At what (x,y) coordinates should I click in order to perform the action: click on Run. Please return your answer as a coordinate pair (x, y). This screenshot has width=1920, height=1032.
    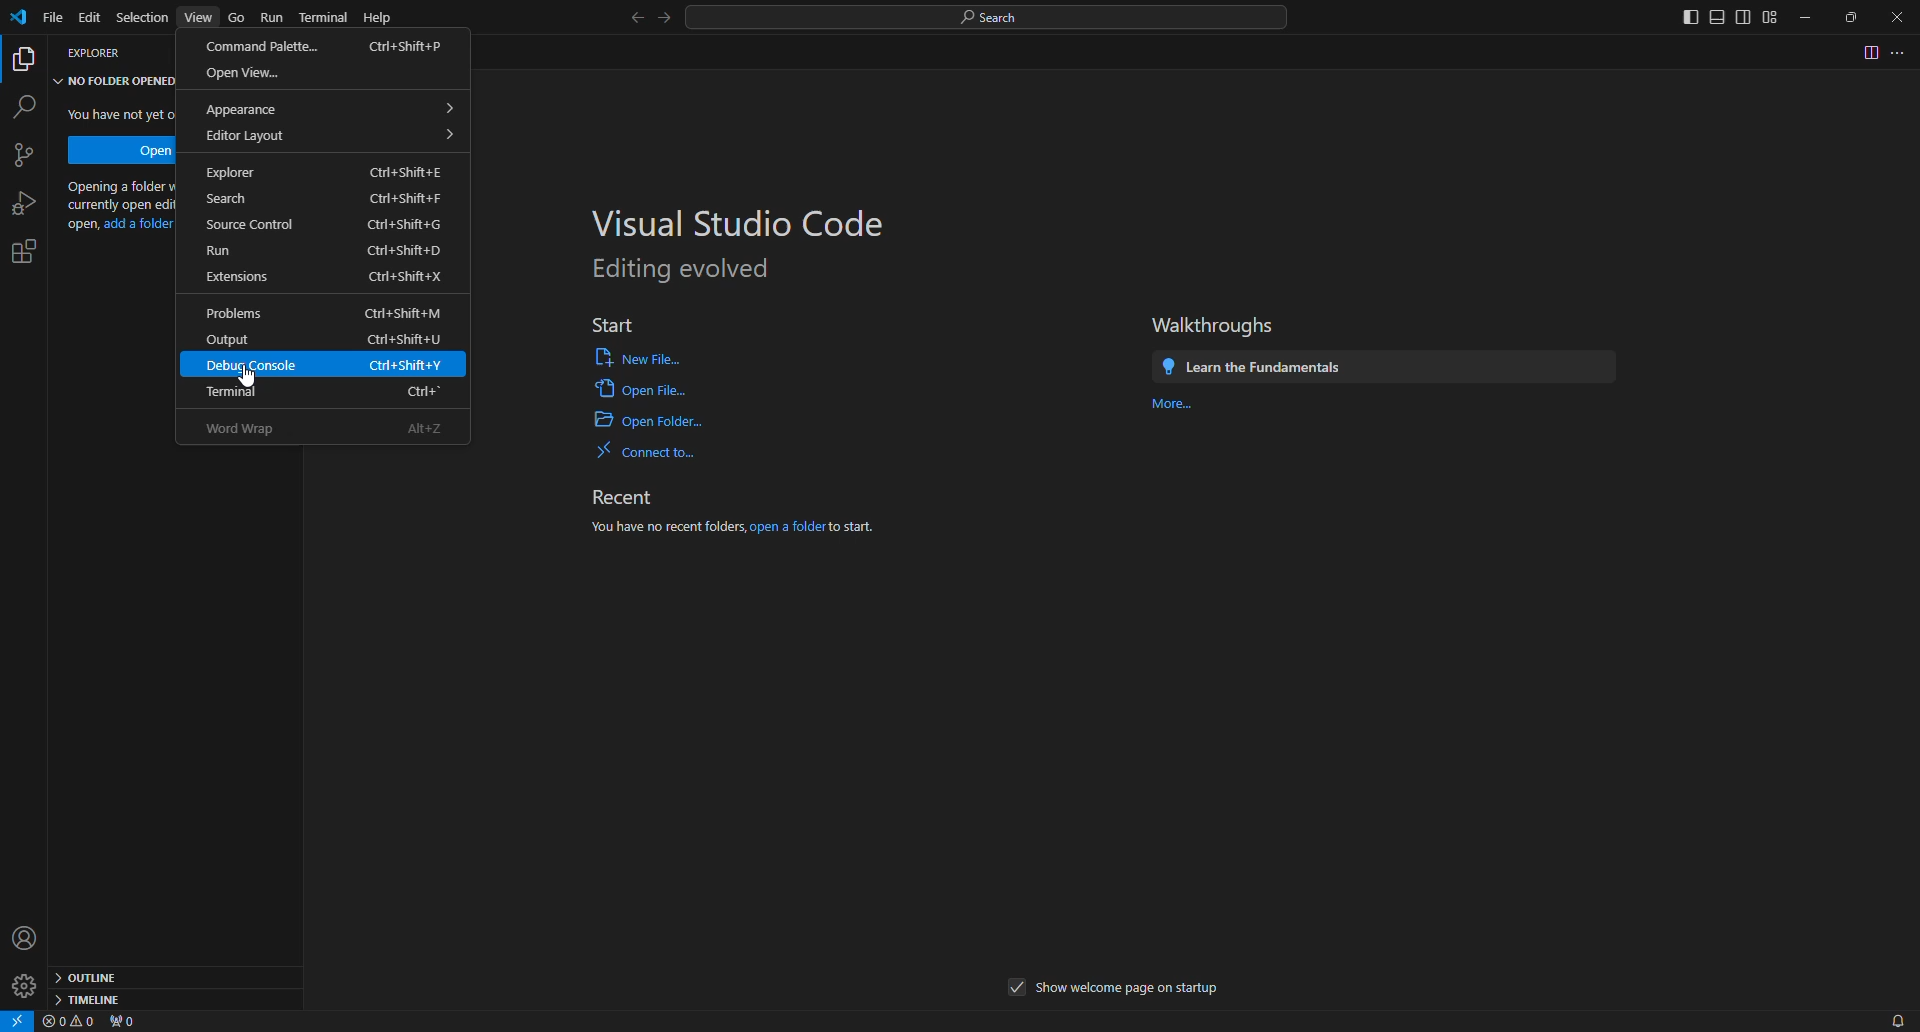
    Looking at the image, I should click on (326, 248).